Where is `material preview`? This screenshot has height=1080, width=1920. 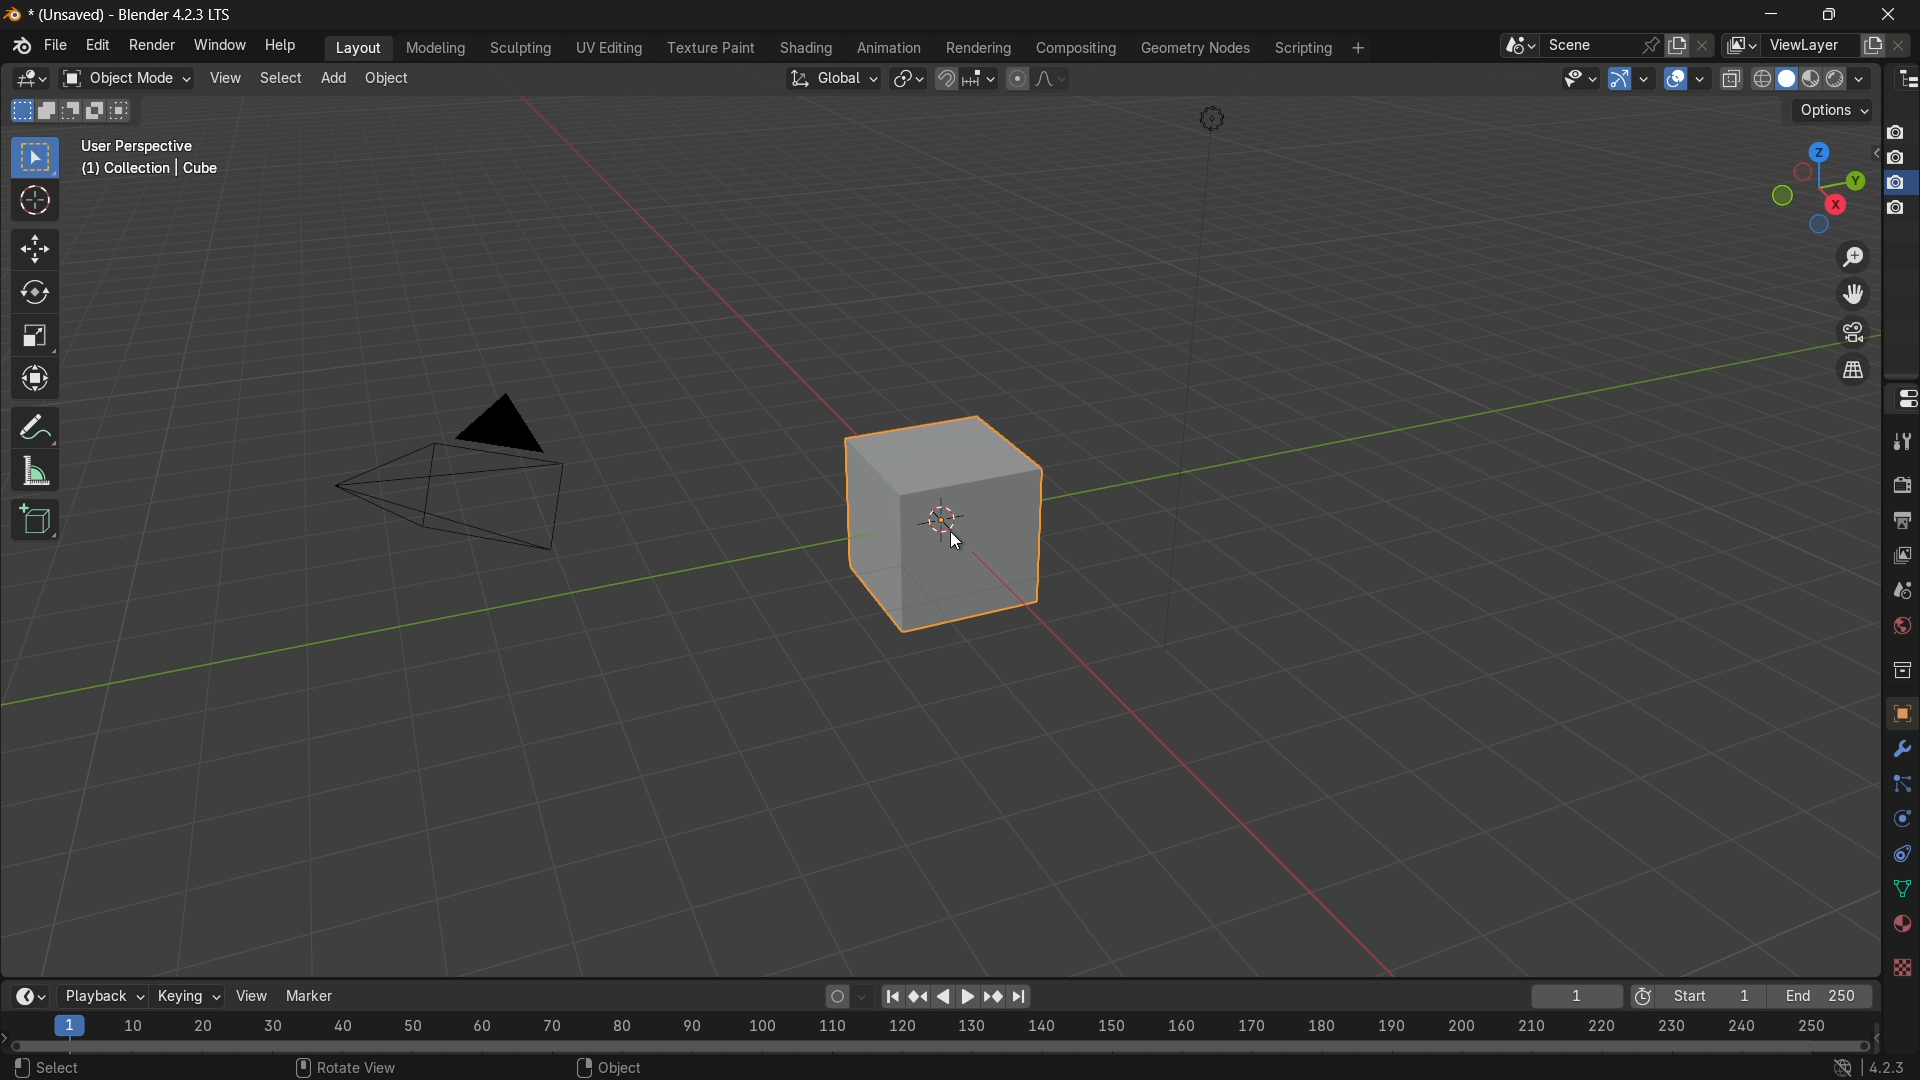 material preview is located at coordinates (1815, 79).